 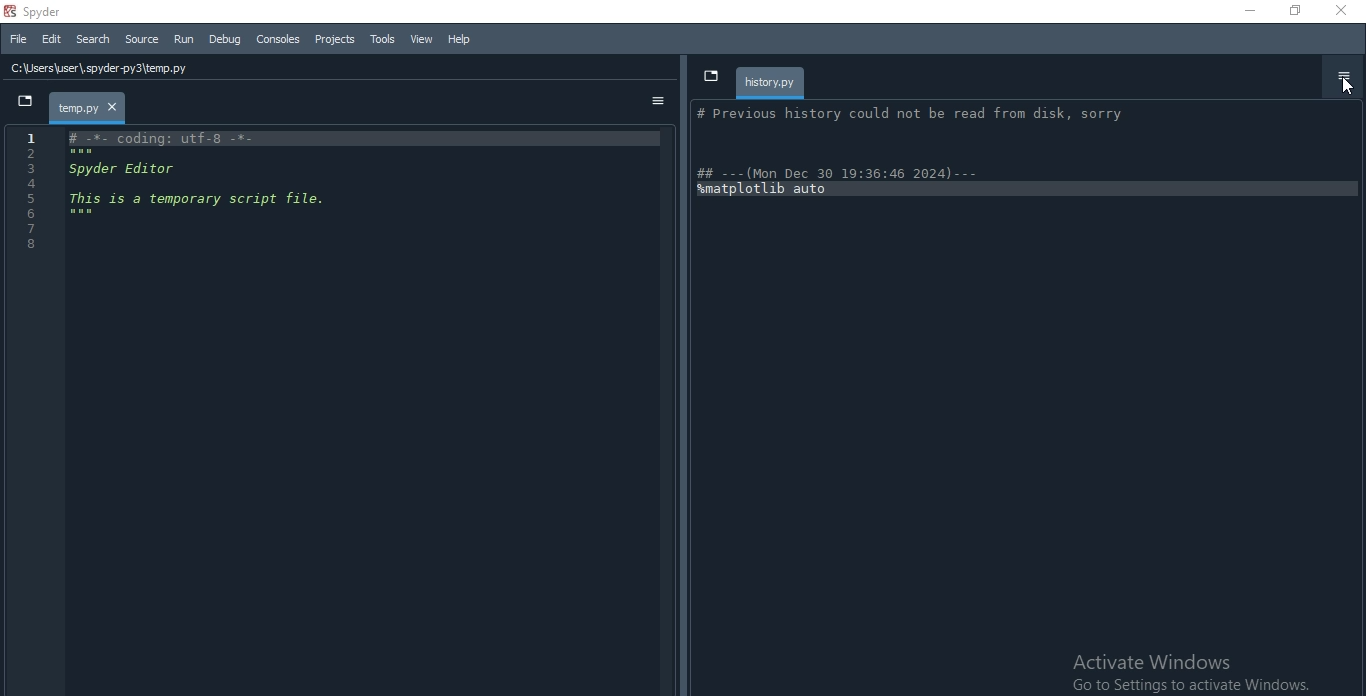 What do you see at coordinates (1295, 10) in the screenshot?
I see `Restore` at bounding box center [1295, 10].